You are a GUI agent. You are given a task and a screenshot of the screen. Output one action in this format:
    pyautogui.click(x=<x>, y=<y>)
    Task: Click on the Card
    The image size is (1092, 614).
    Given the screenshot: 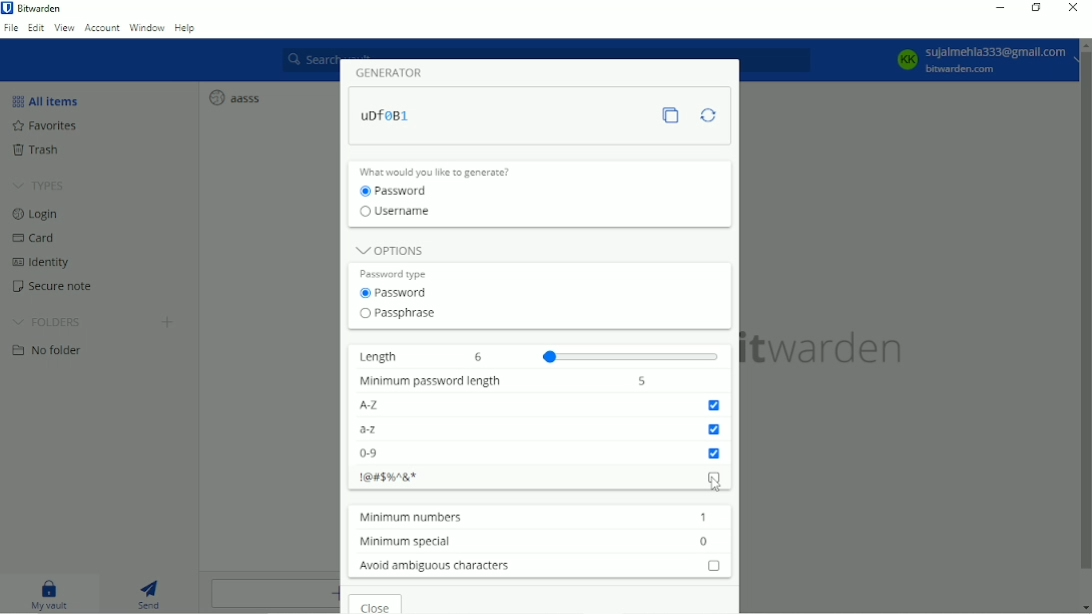 What is the action you would take?
    pyautogui.click(x=40, y=237)
    